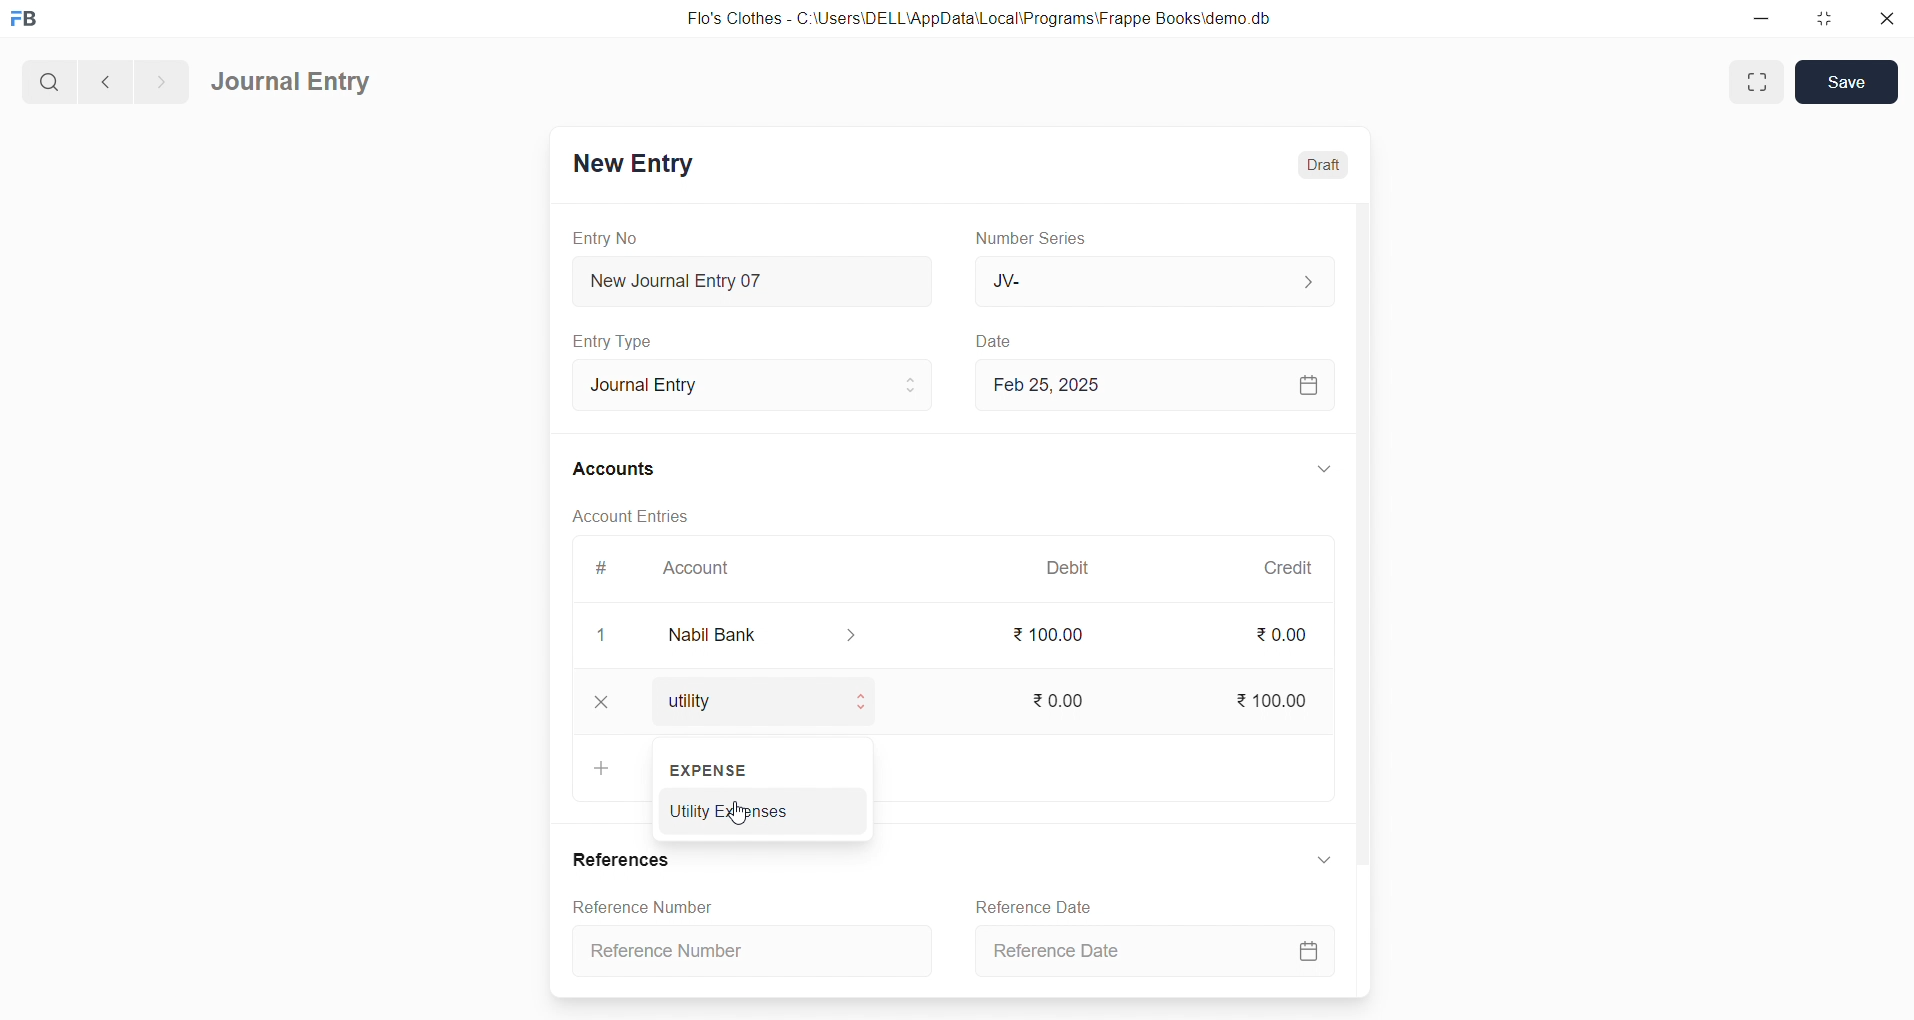 The height and width of the screenshot is (1020, 1914). I want to click on Account, so click(700, 570).